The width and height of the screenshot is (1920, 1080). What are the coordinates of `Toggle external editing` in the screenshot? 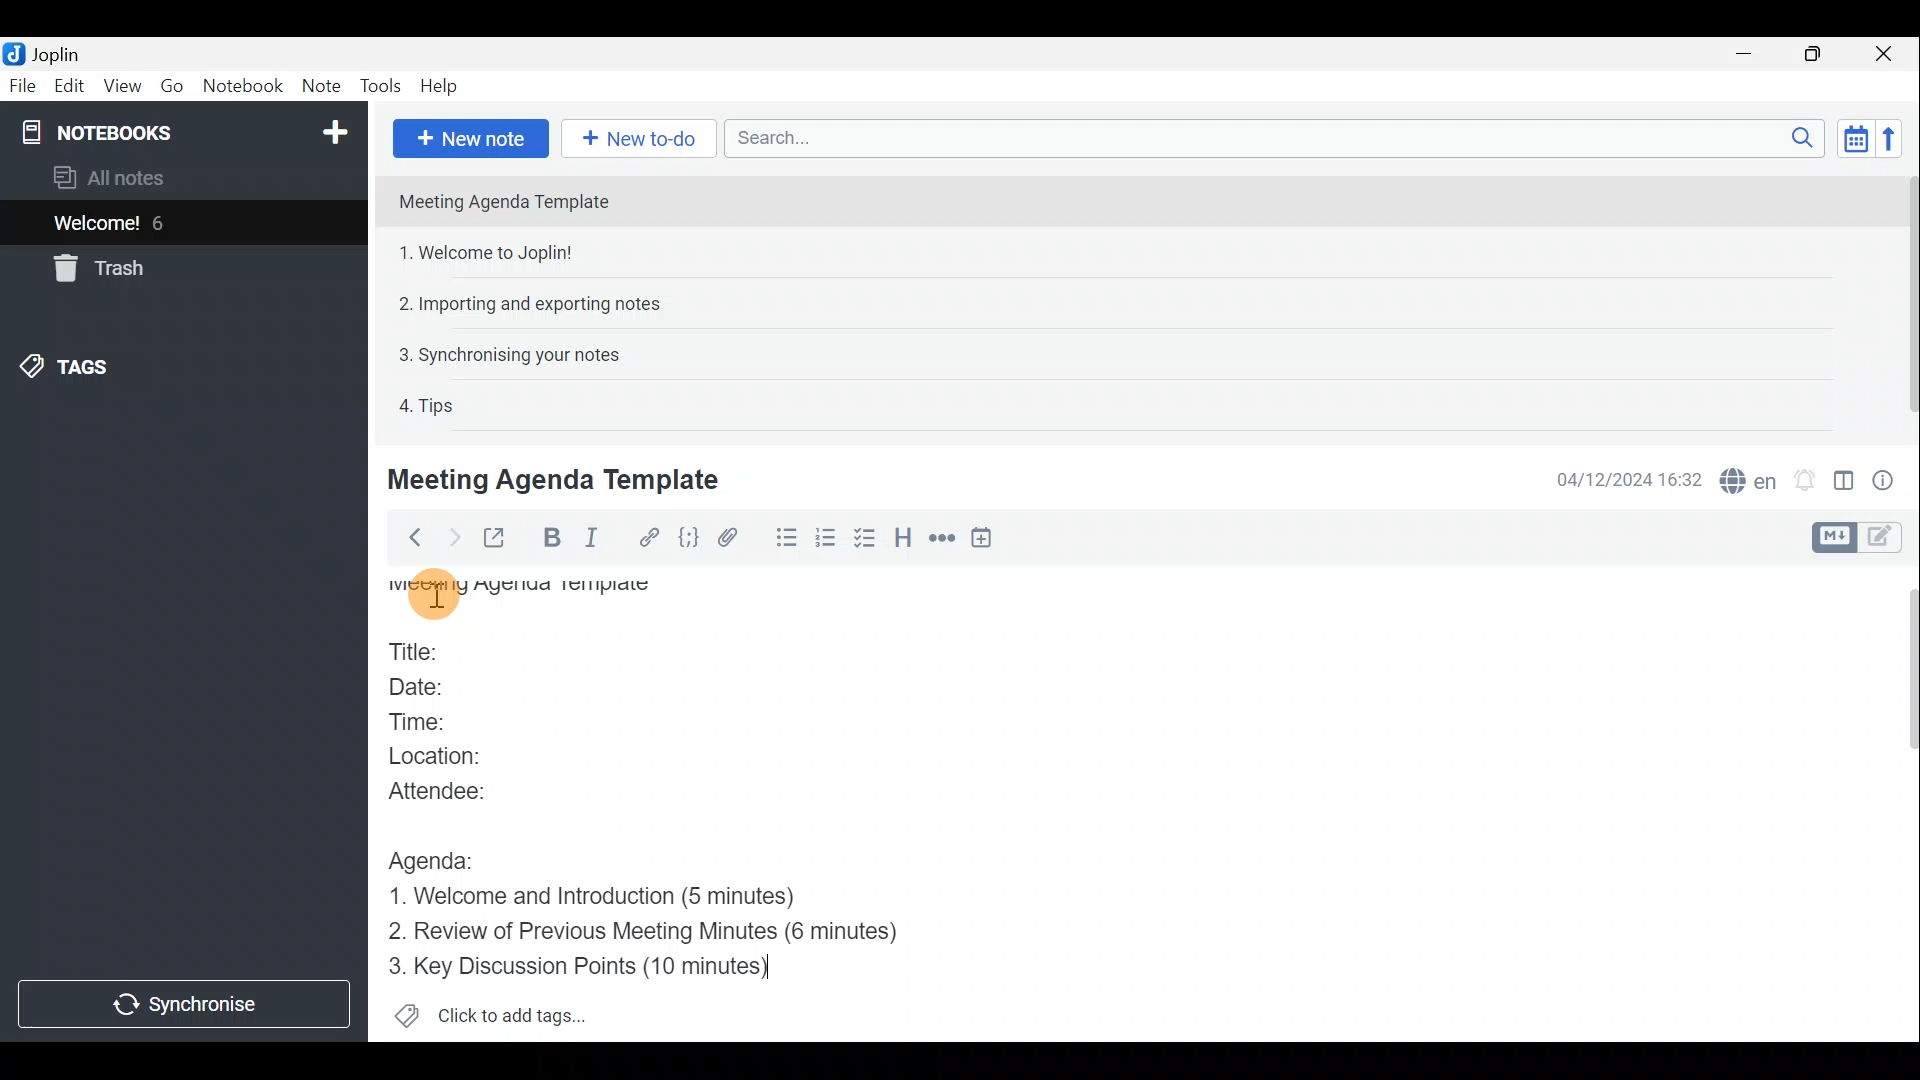 It's located at (496, 539).